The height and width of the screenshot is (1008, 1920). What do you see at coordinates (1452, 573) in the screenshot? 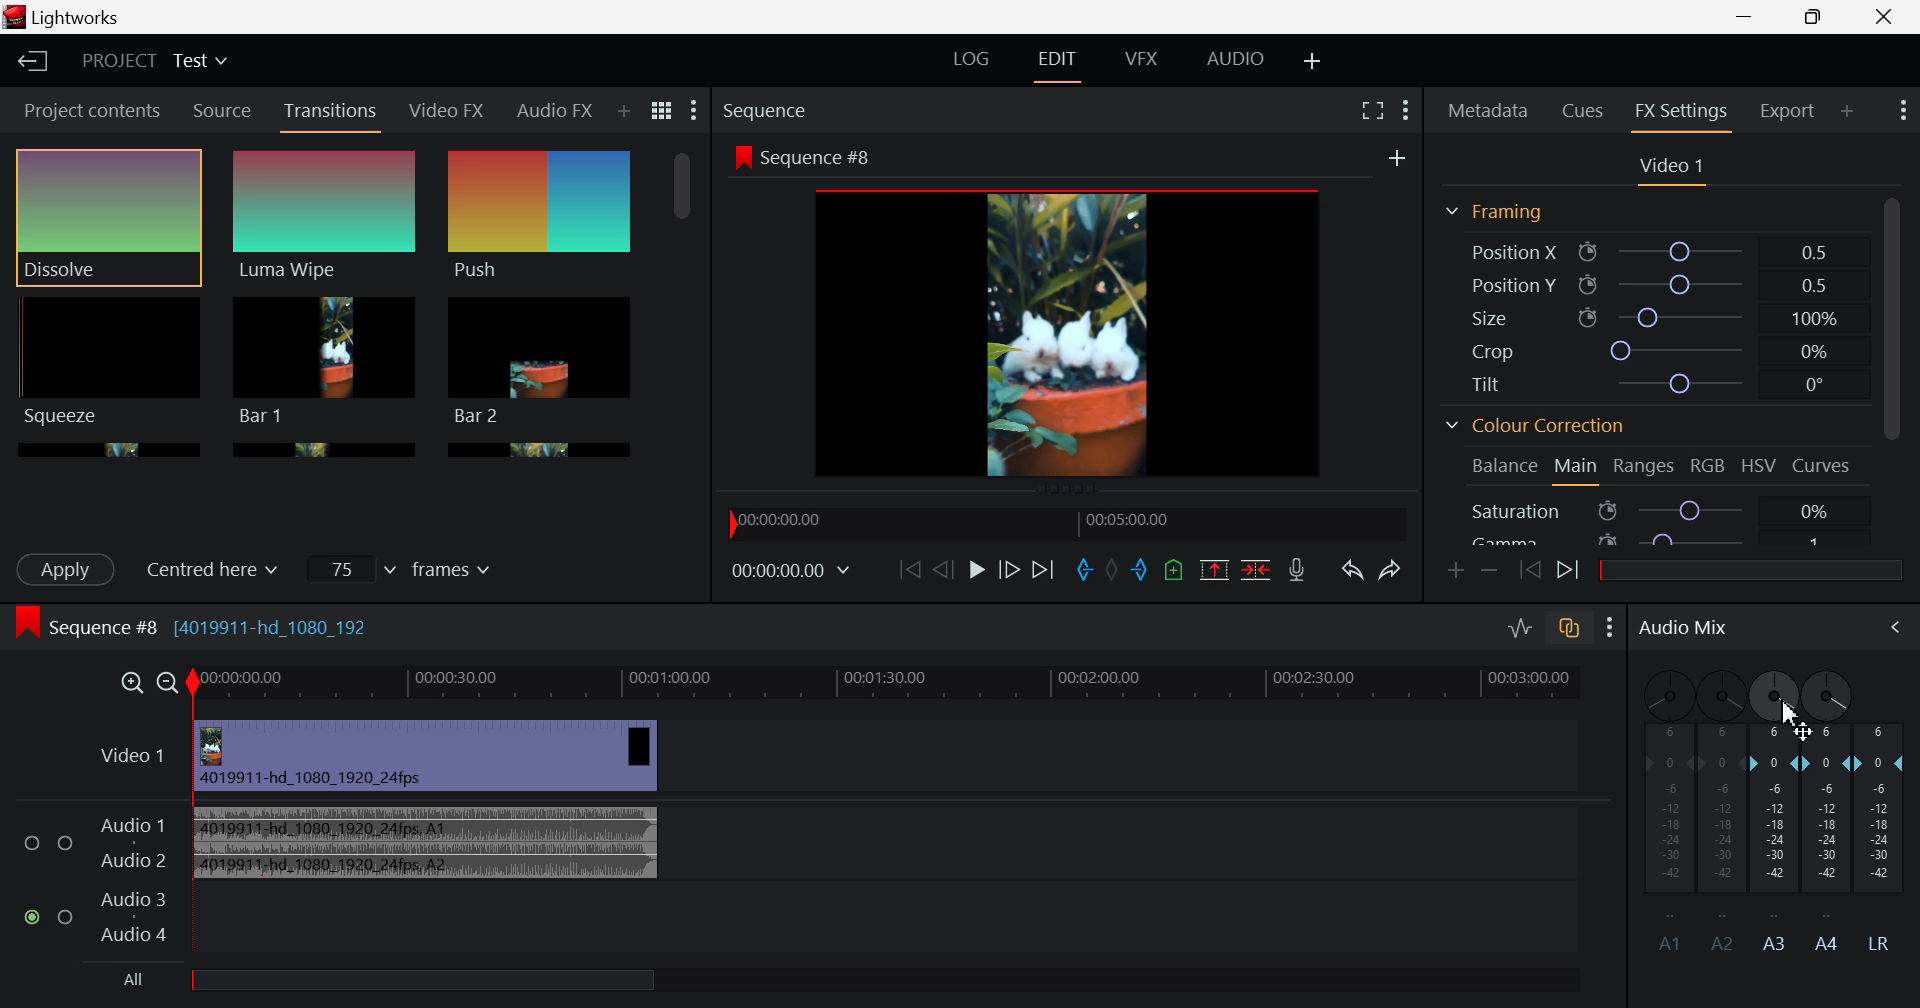
I see `Add keyframe` at bounding box center [1452, 573].